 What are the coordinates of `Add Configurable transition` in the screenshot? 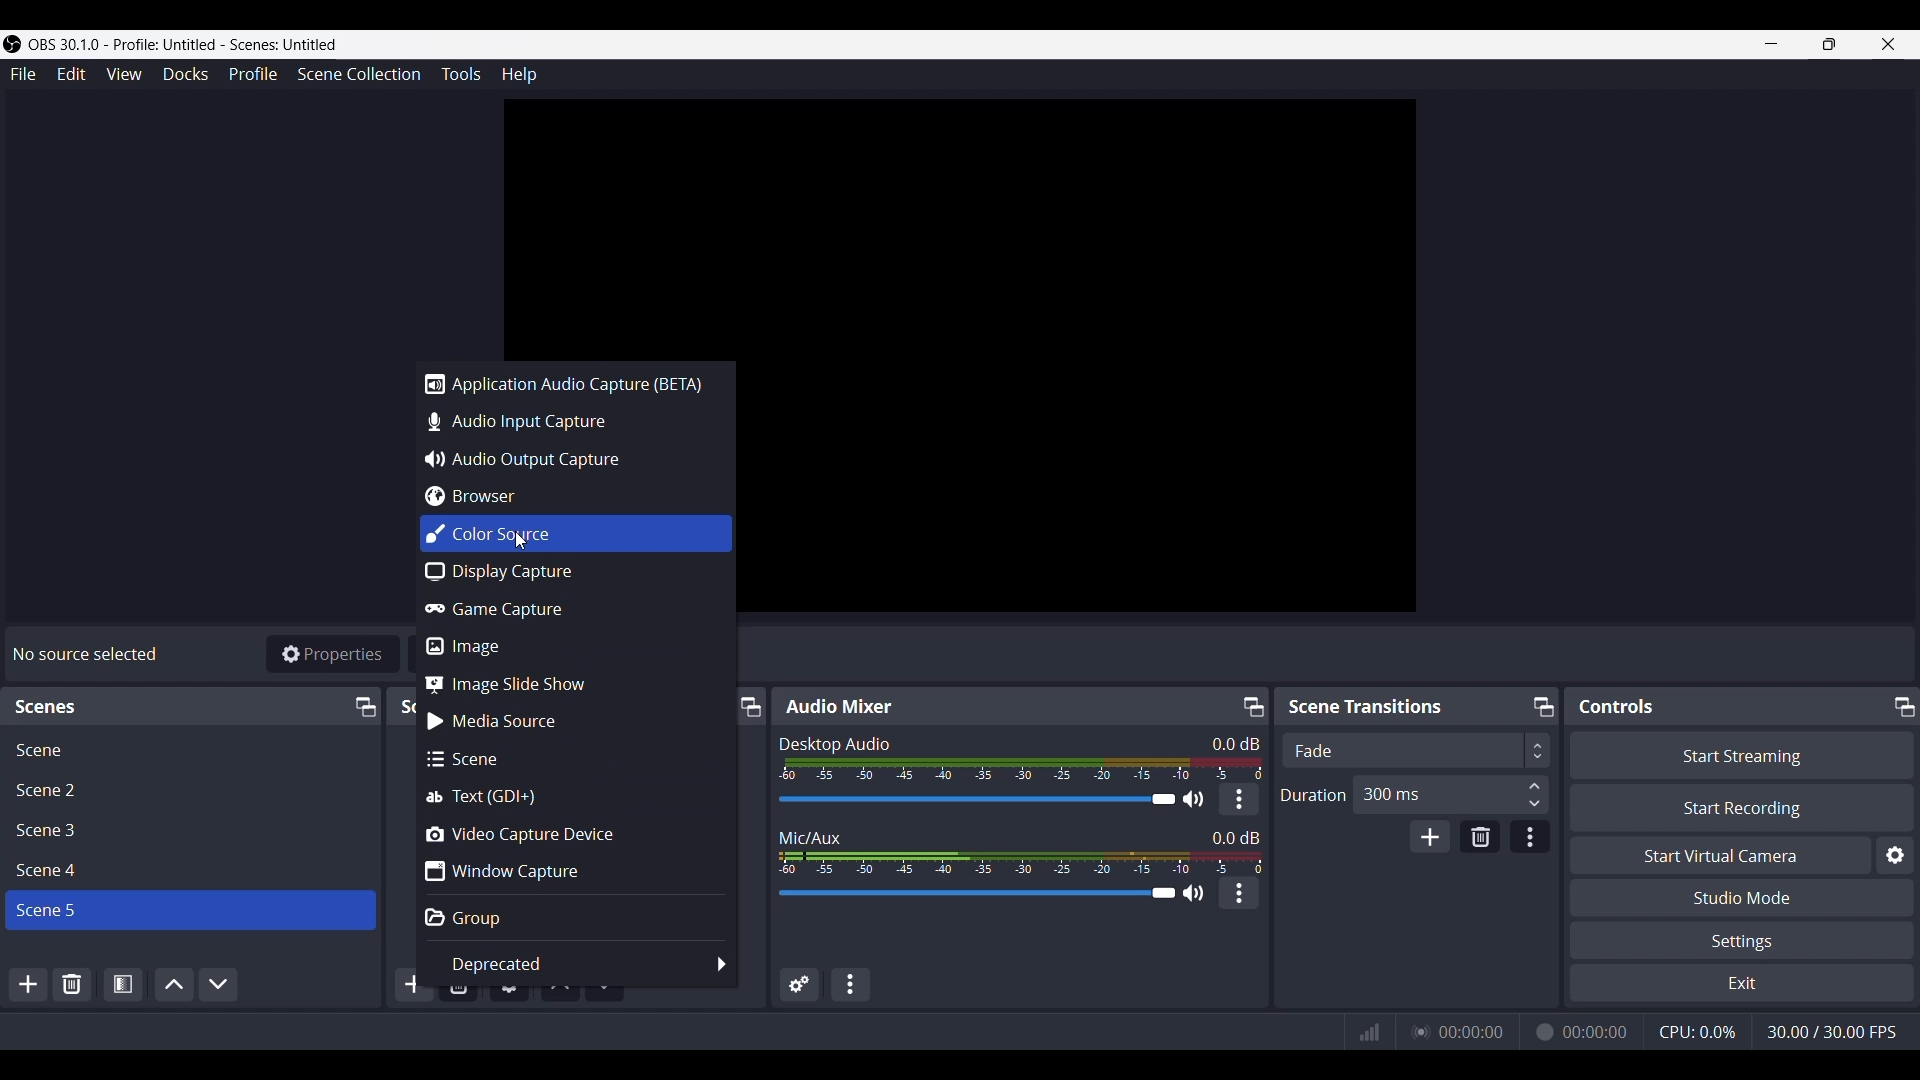 It's located at (1429, 836).